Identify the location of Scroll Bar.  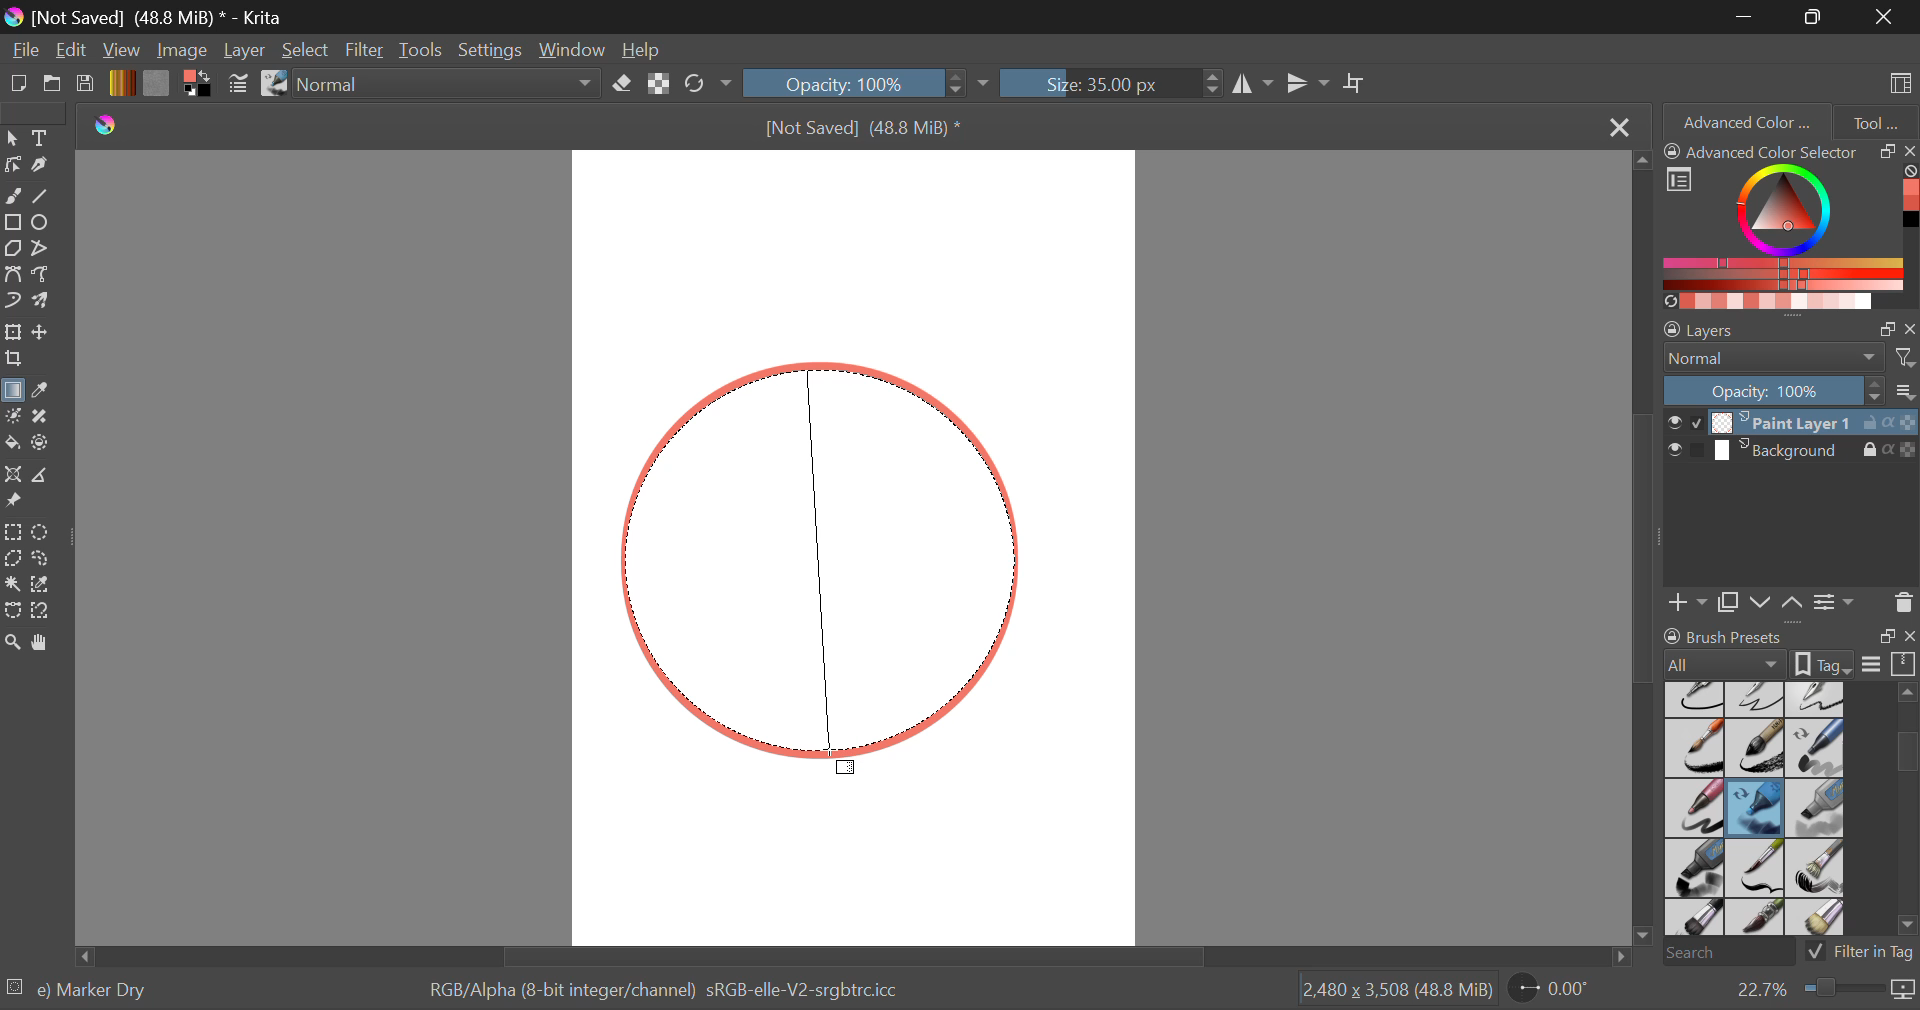
(1646, 552).